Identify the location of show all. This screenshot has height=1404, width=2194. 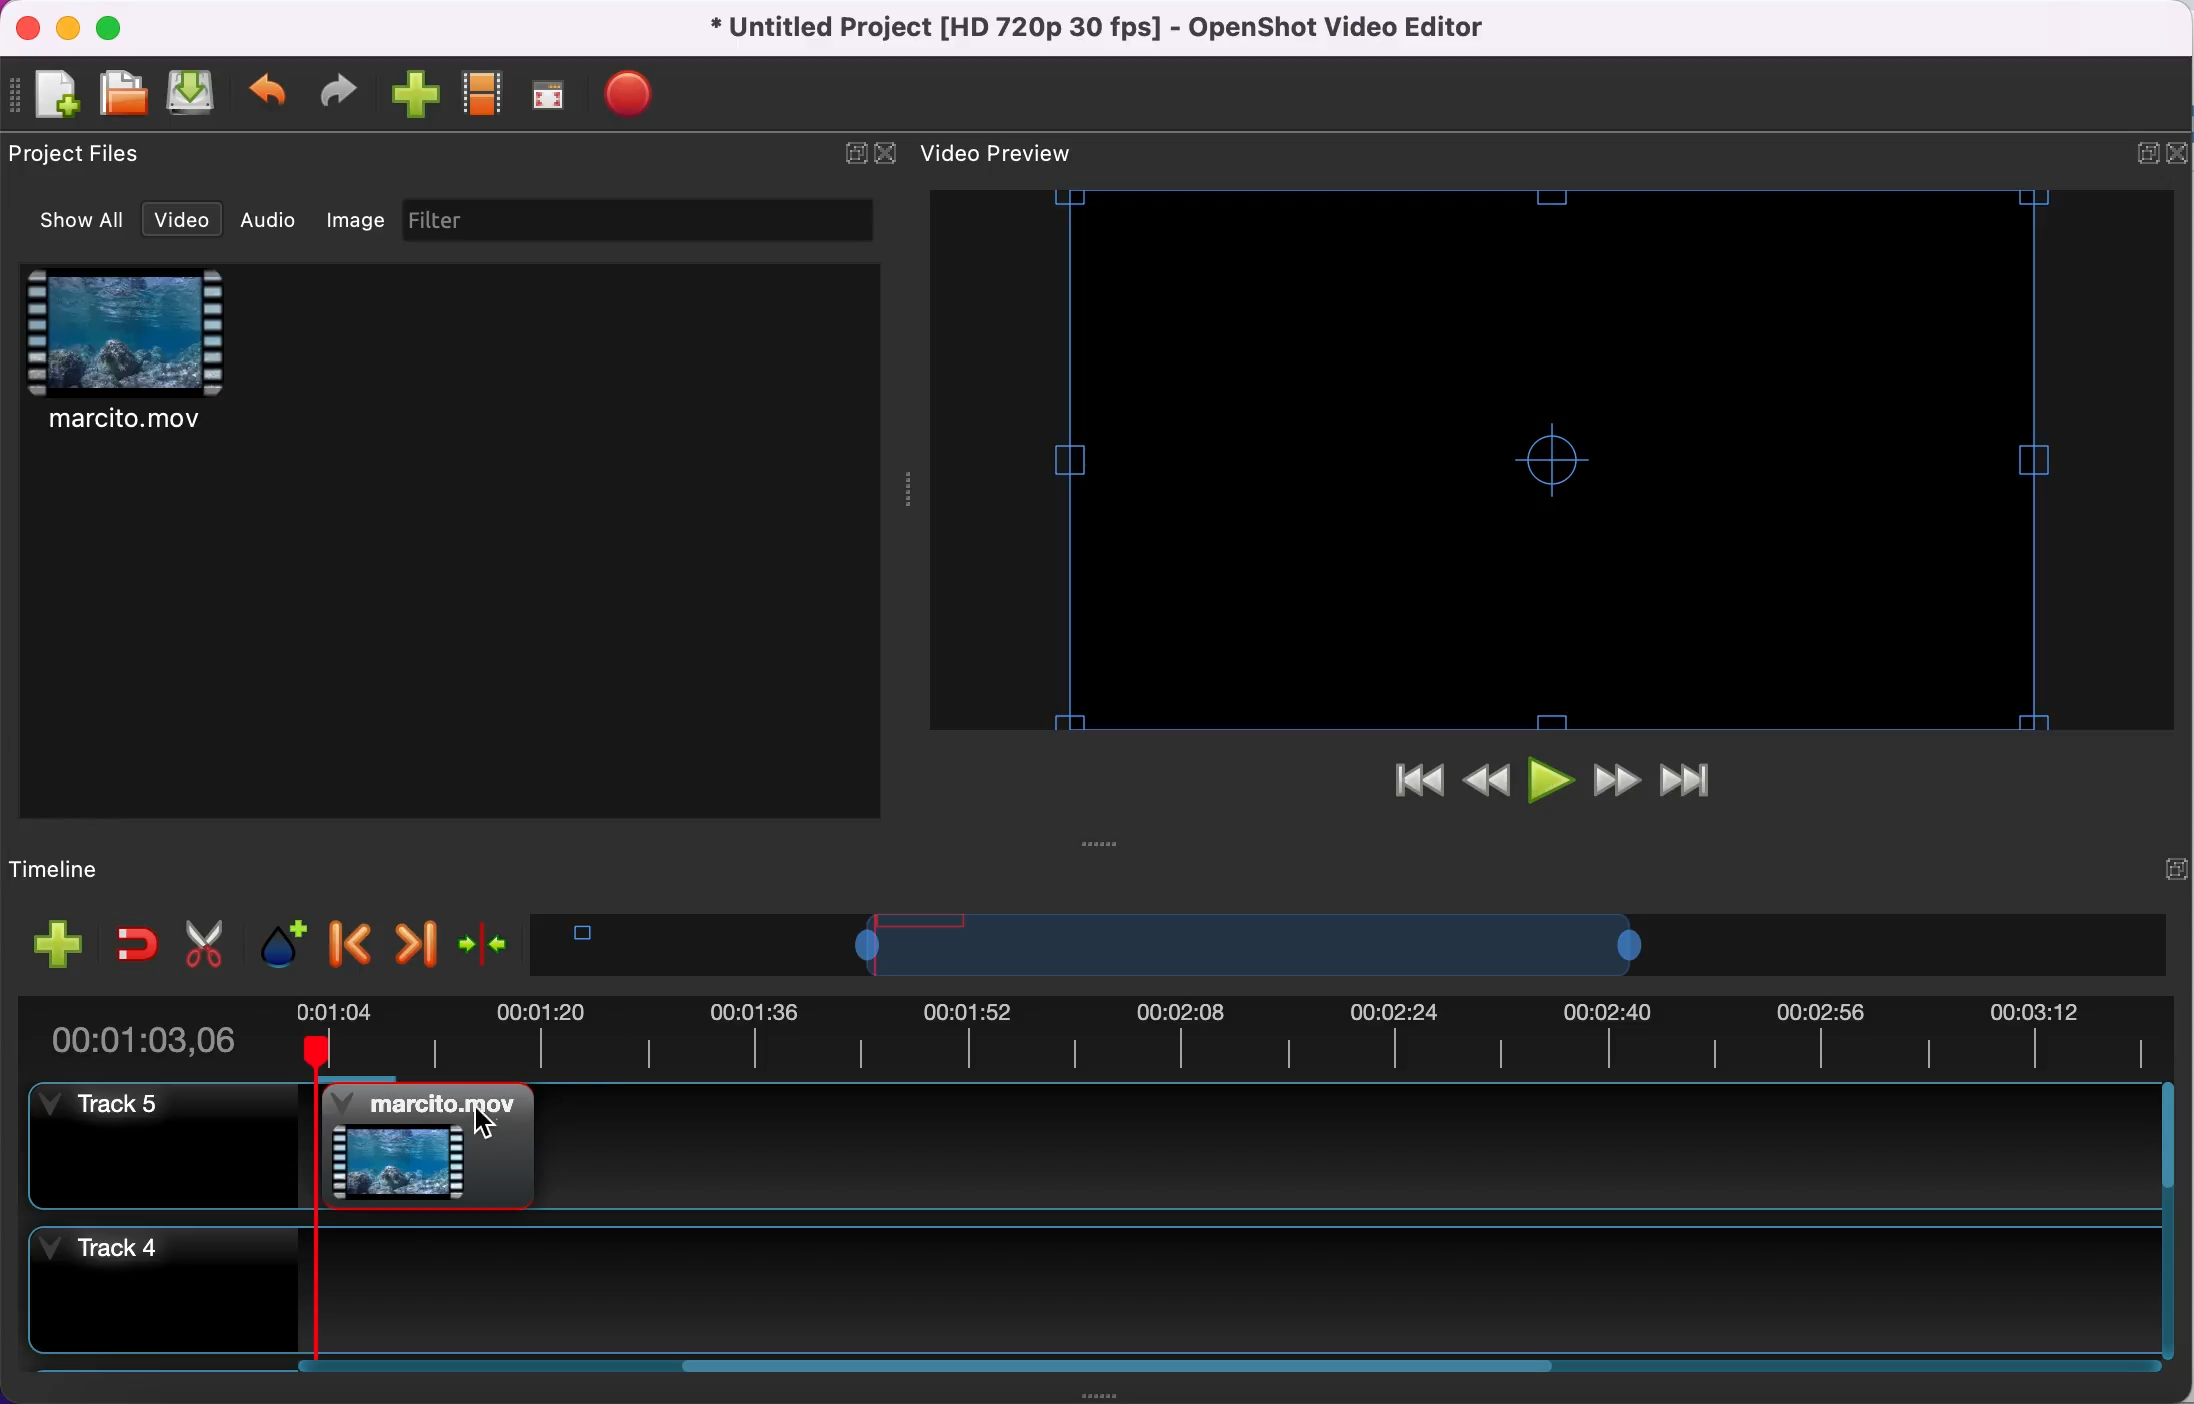
(70, 219).